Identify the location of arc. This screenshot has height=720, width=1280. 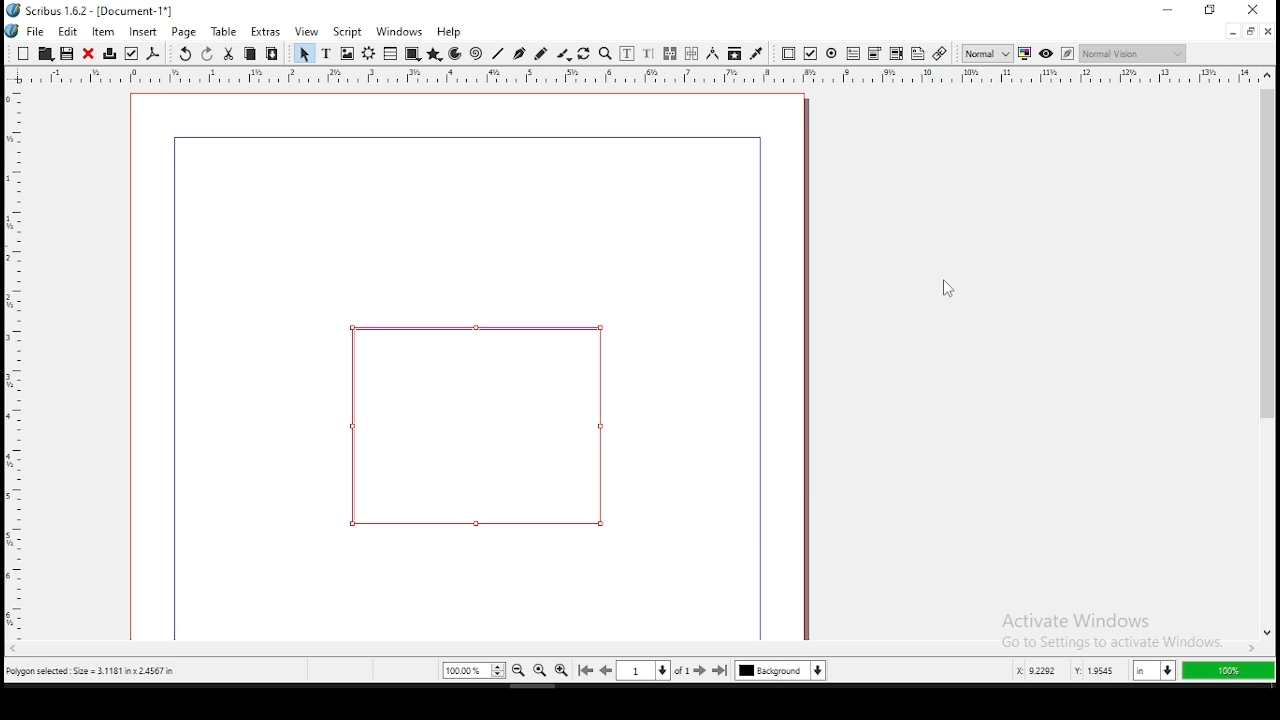
(456, 54).